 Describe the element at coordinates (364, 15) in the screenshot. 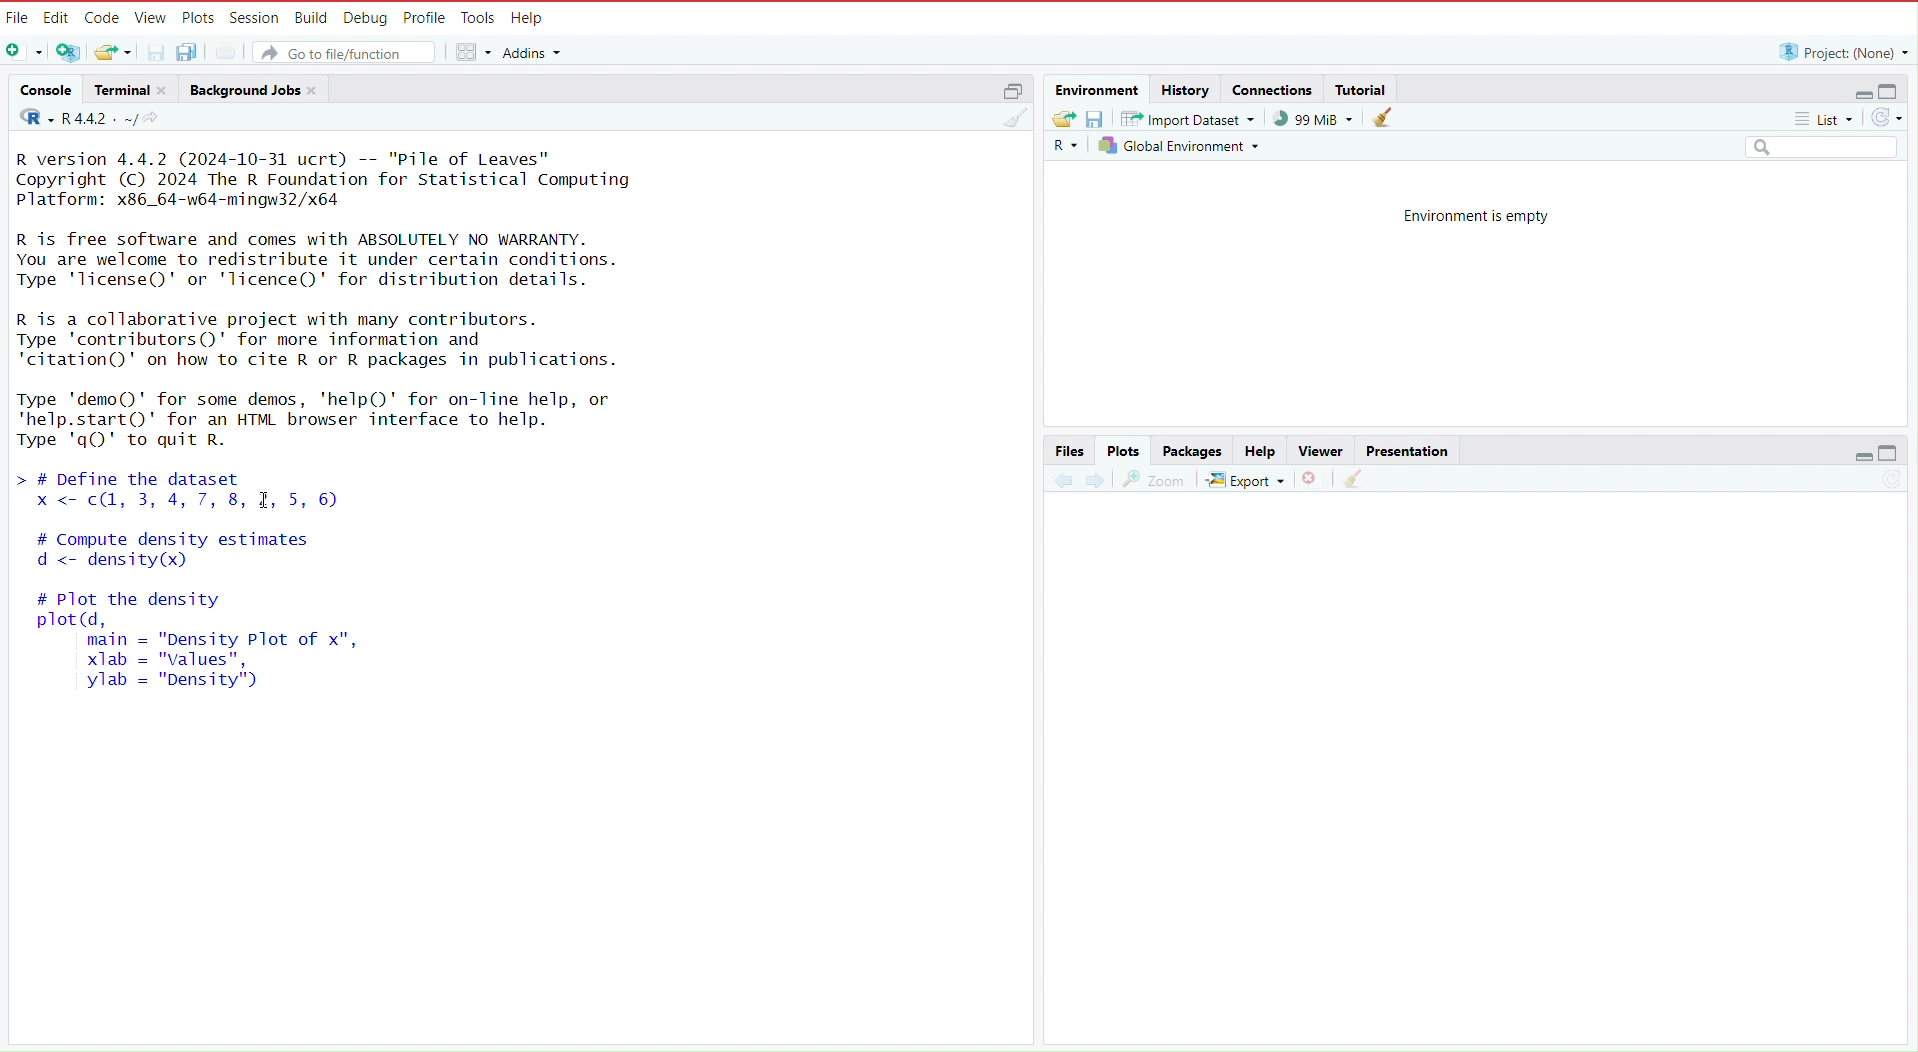

I see `debug` at that location.